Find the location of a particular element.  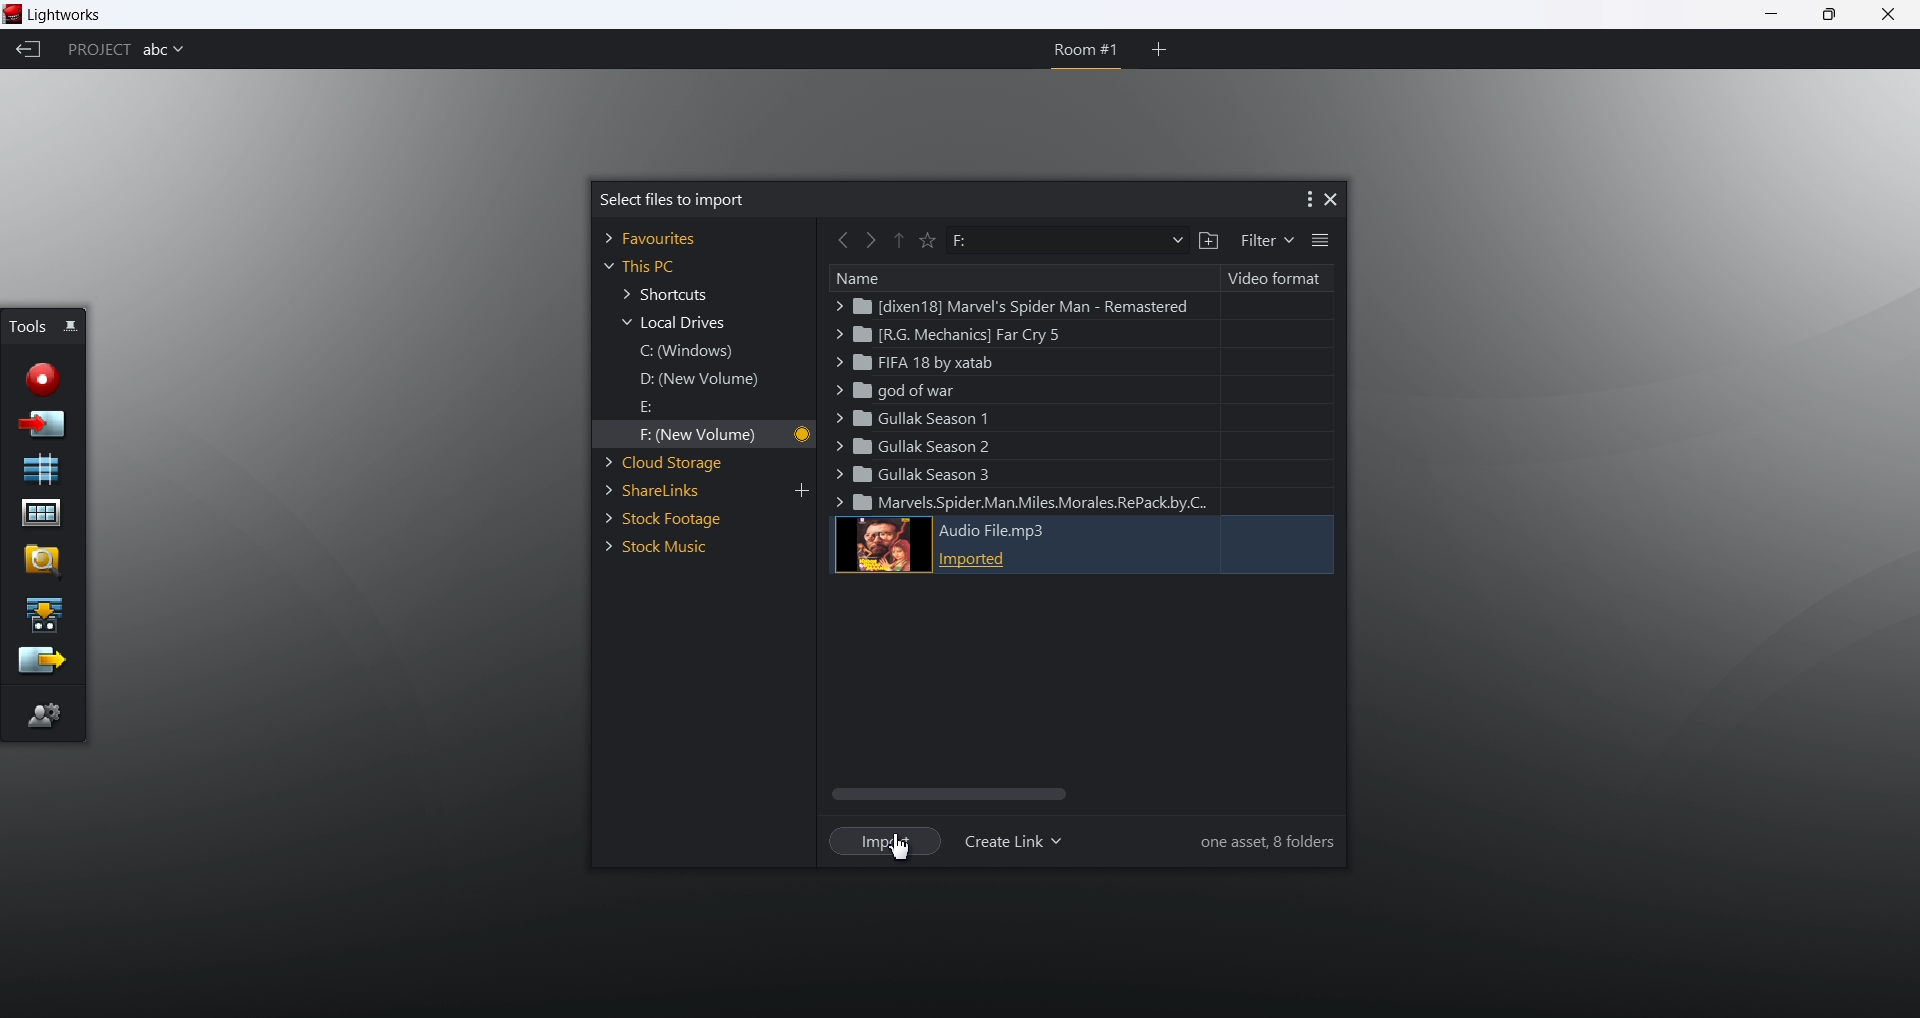

list view is located at coordinates (1323, 242).